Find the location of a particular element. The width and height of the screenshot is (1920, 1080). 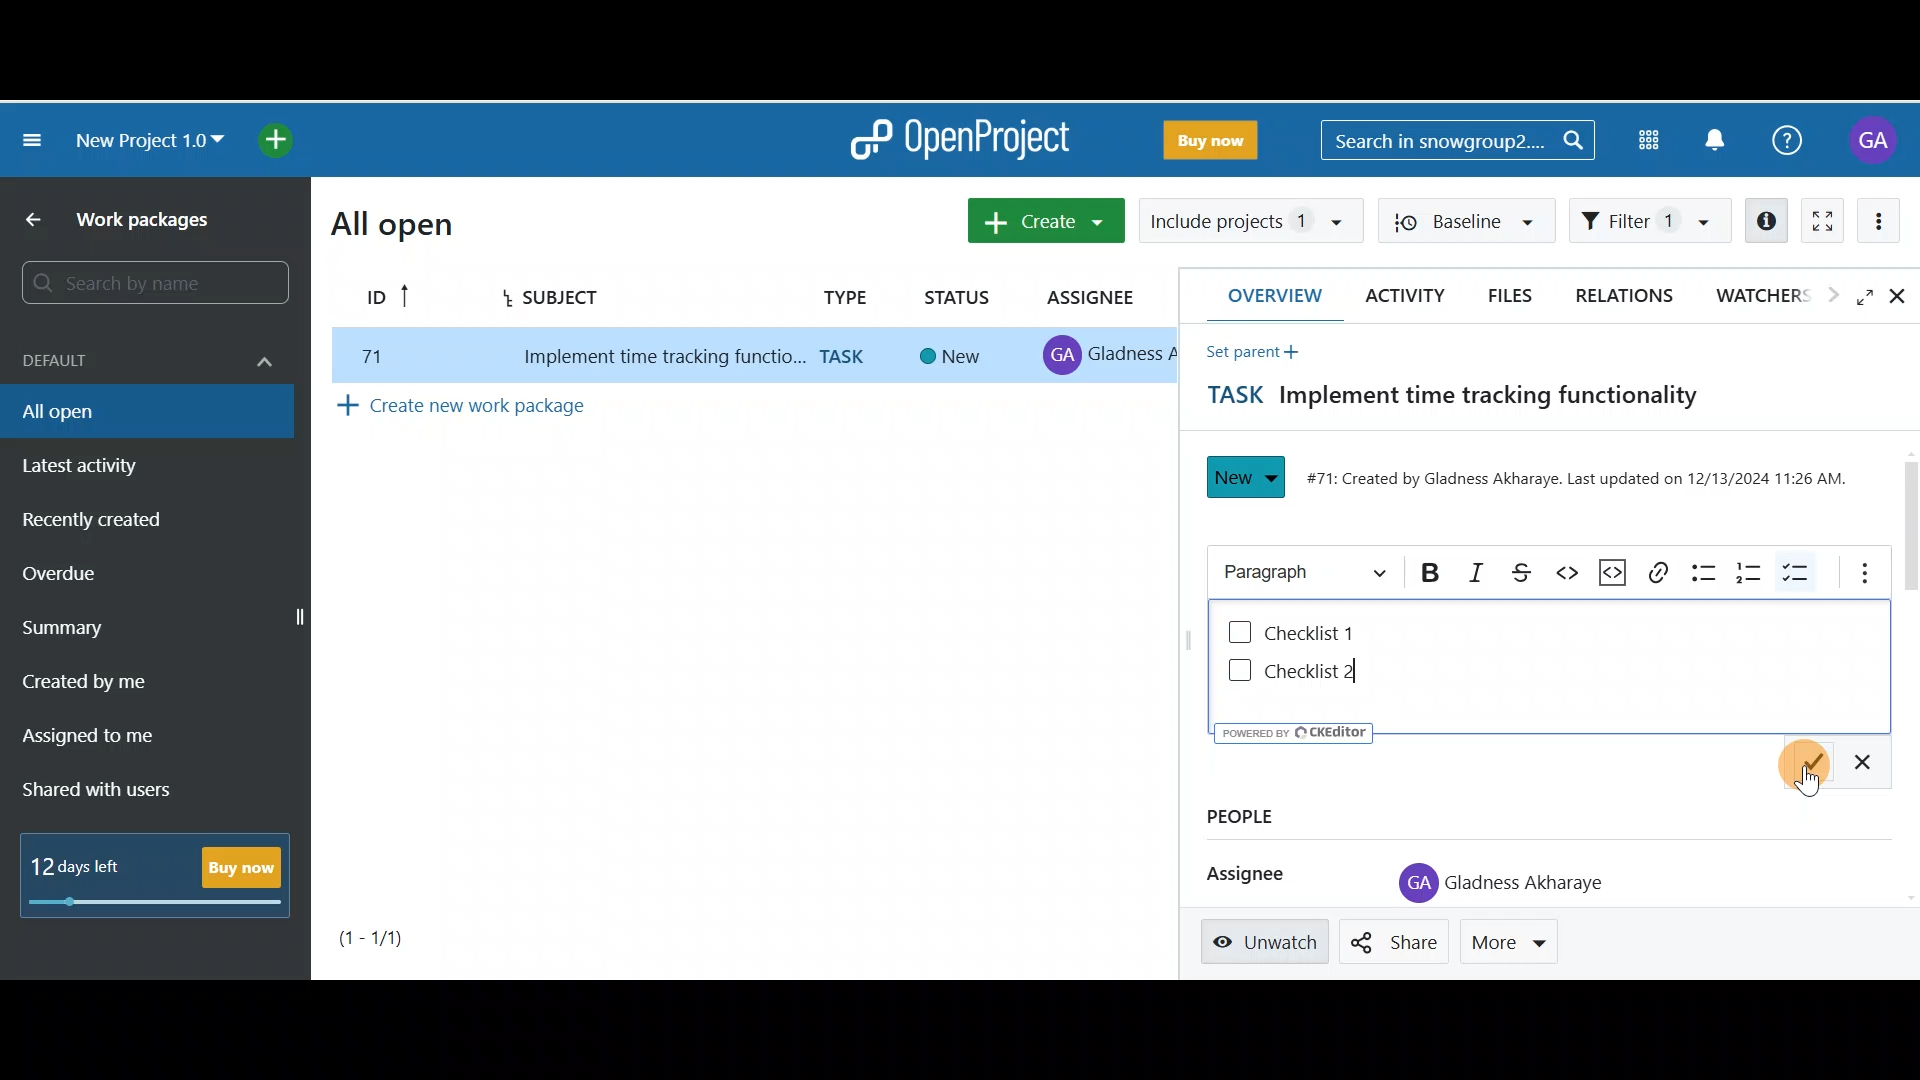

UY poweren ev © CKEditor is located at coordinates (1294, 732).